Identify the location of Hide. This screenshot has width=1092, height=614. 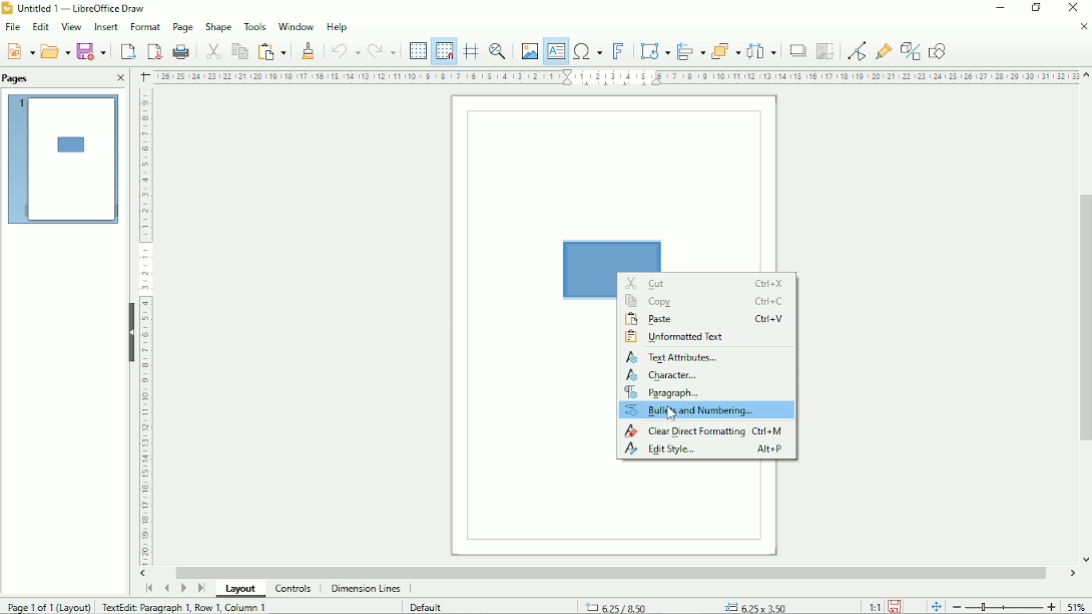
(131, 332).